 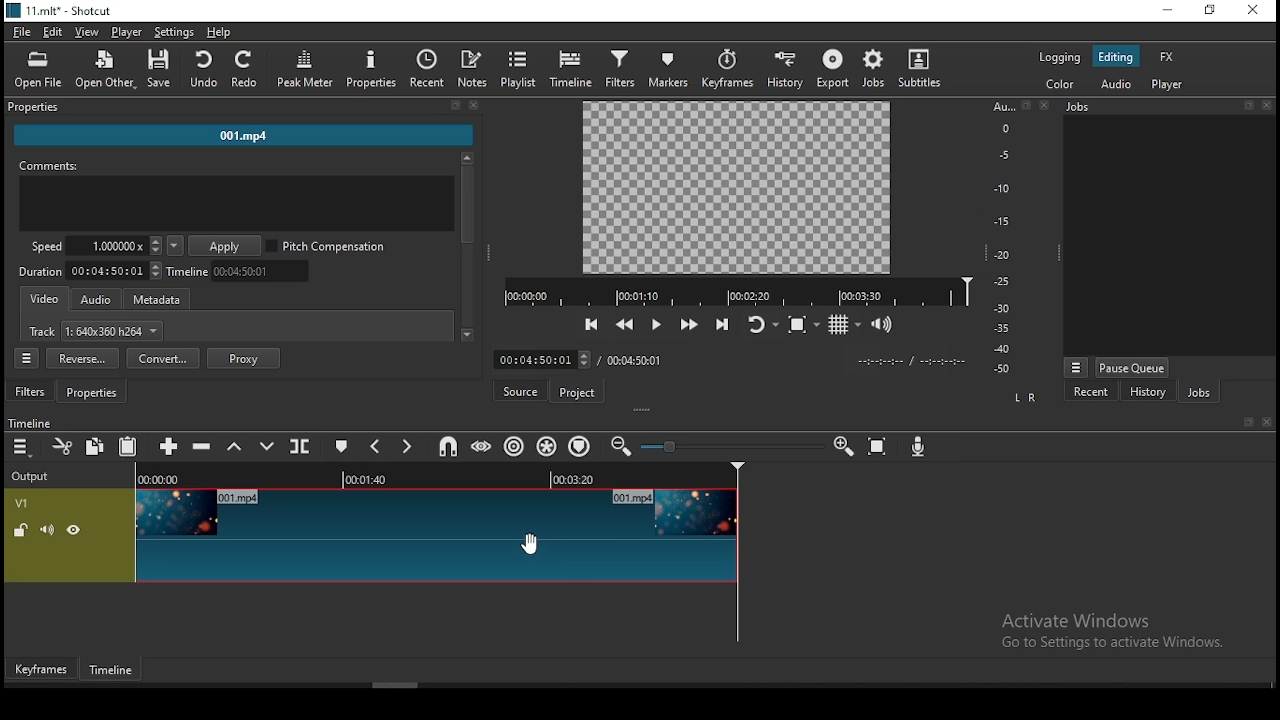 I want to click on v1, so click(x=23, y=502).